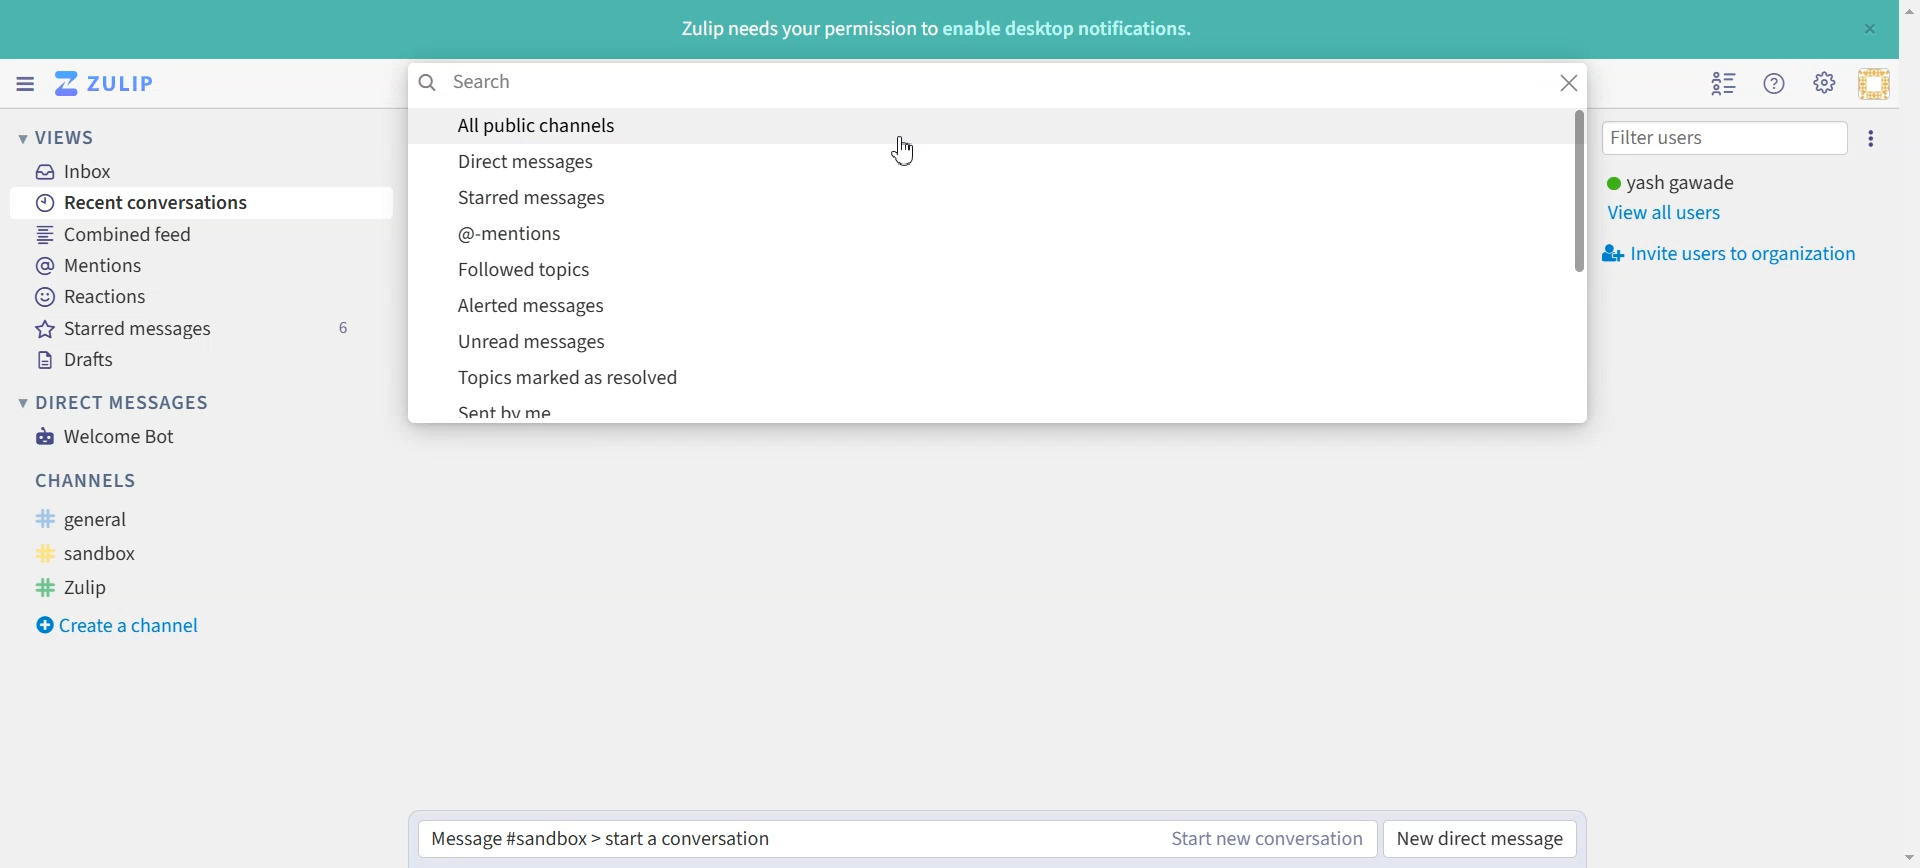 This screenshot has height=868, width=1920. What do you see at coordinates (1571, 81) in the screenshot?
I see `Close` at bounding box center [1571, 81].